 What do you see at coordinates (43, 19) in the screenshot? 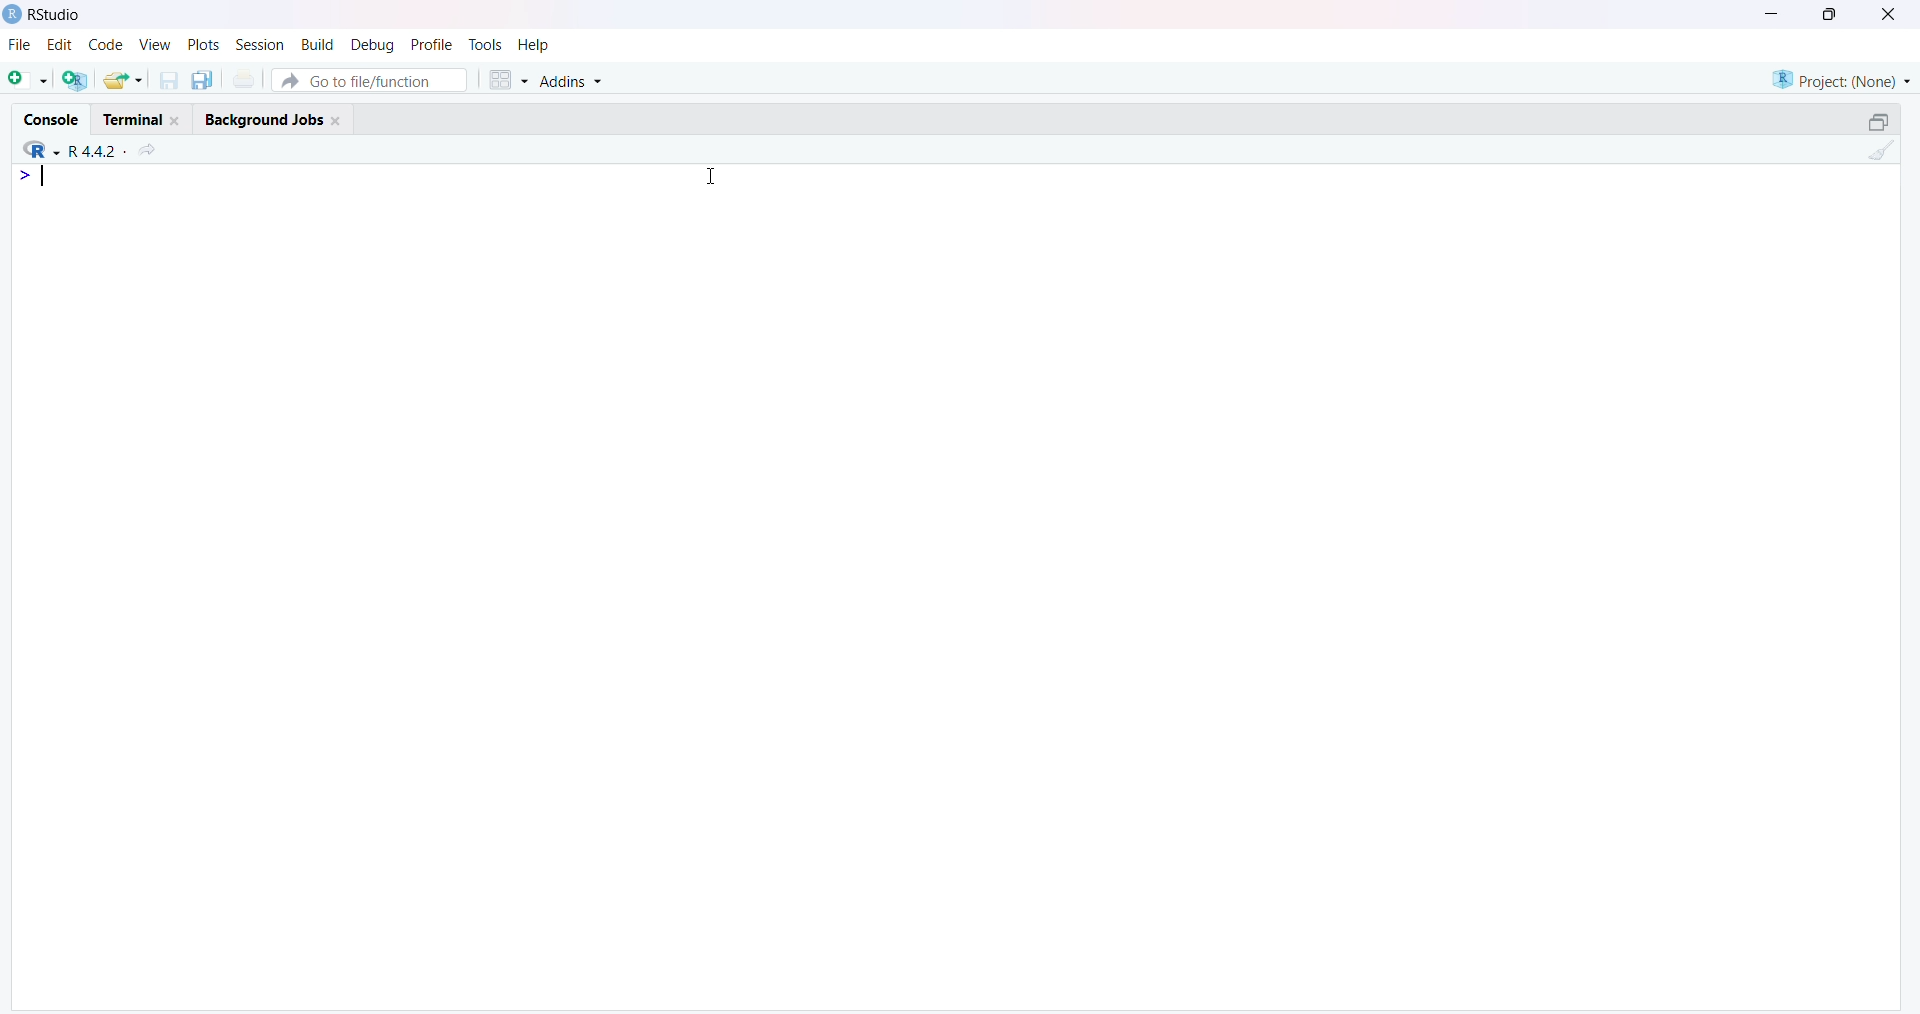
I see `RStudio` at bounding box center [43, 19].